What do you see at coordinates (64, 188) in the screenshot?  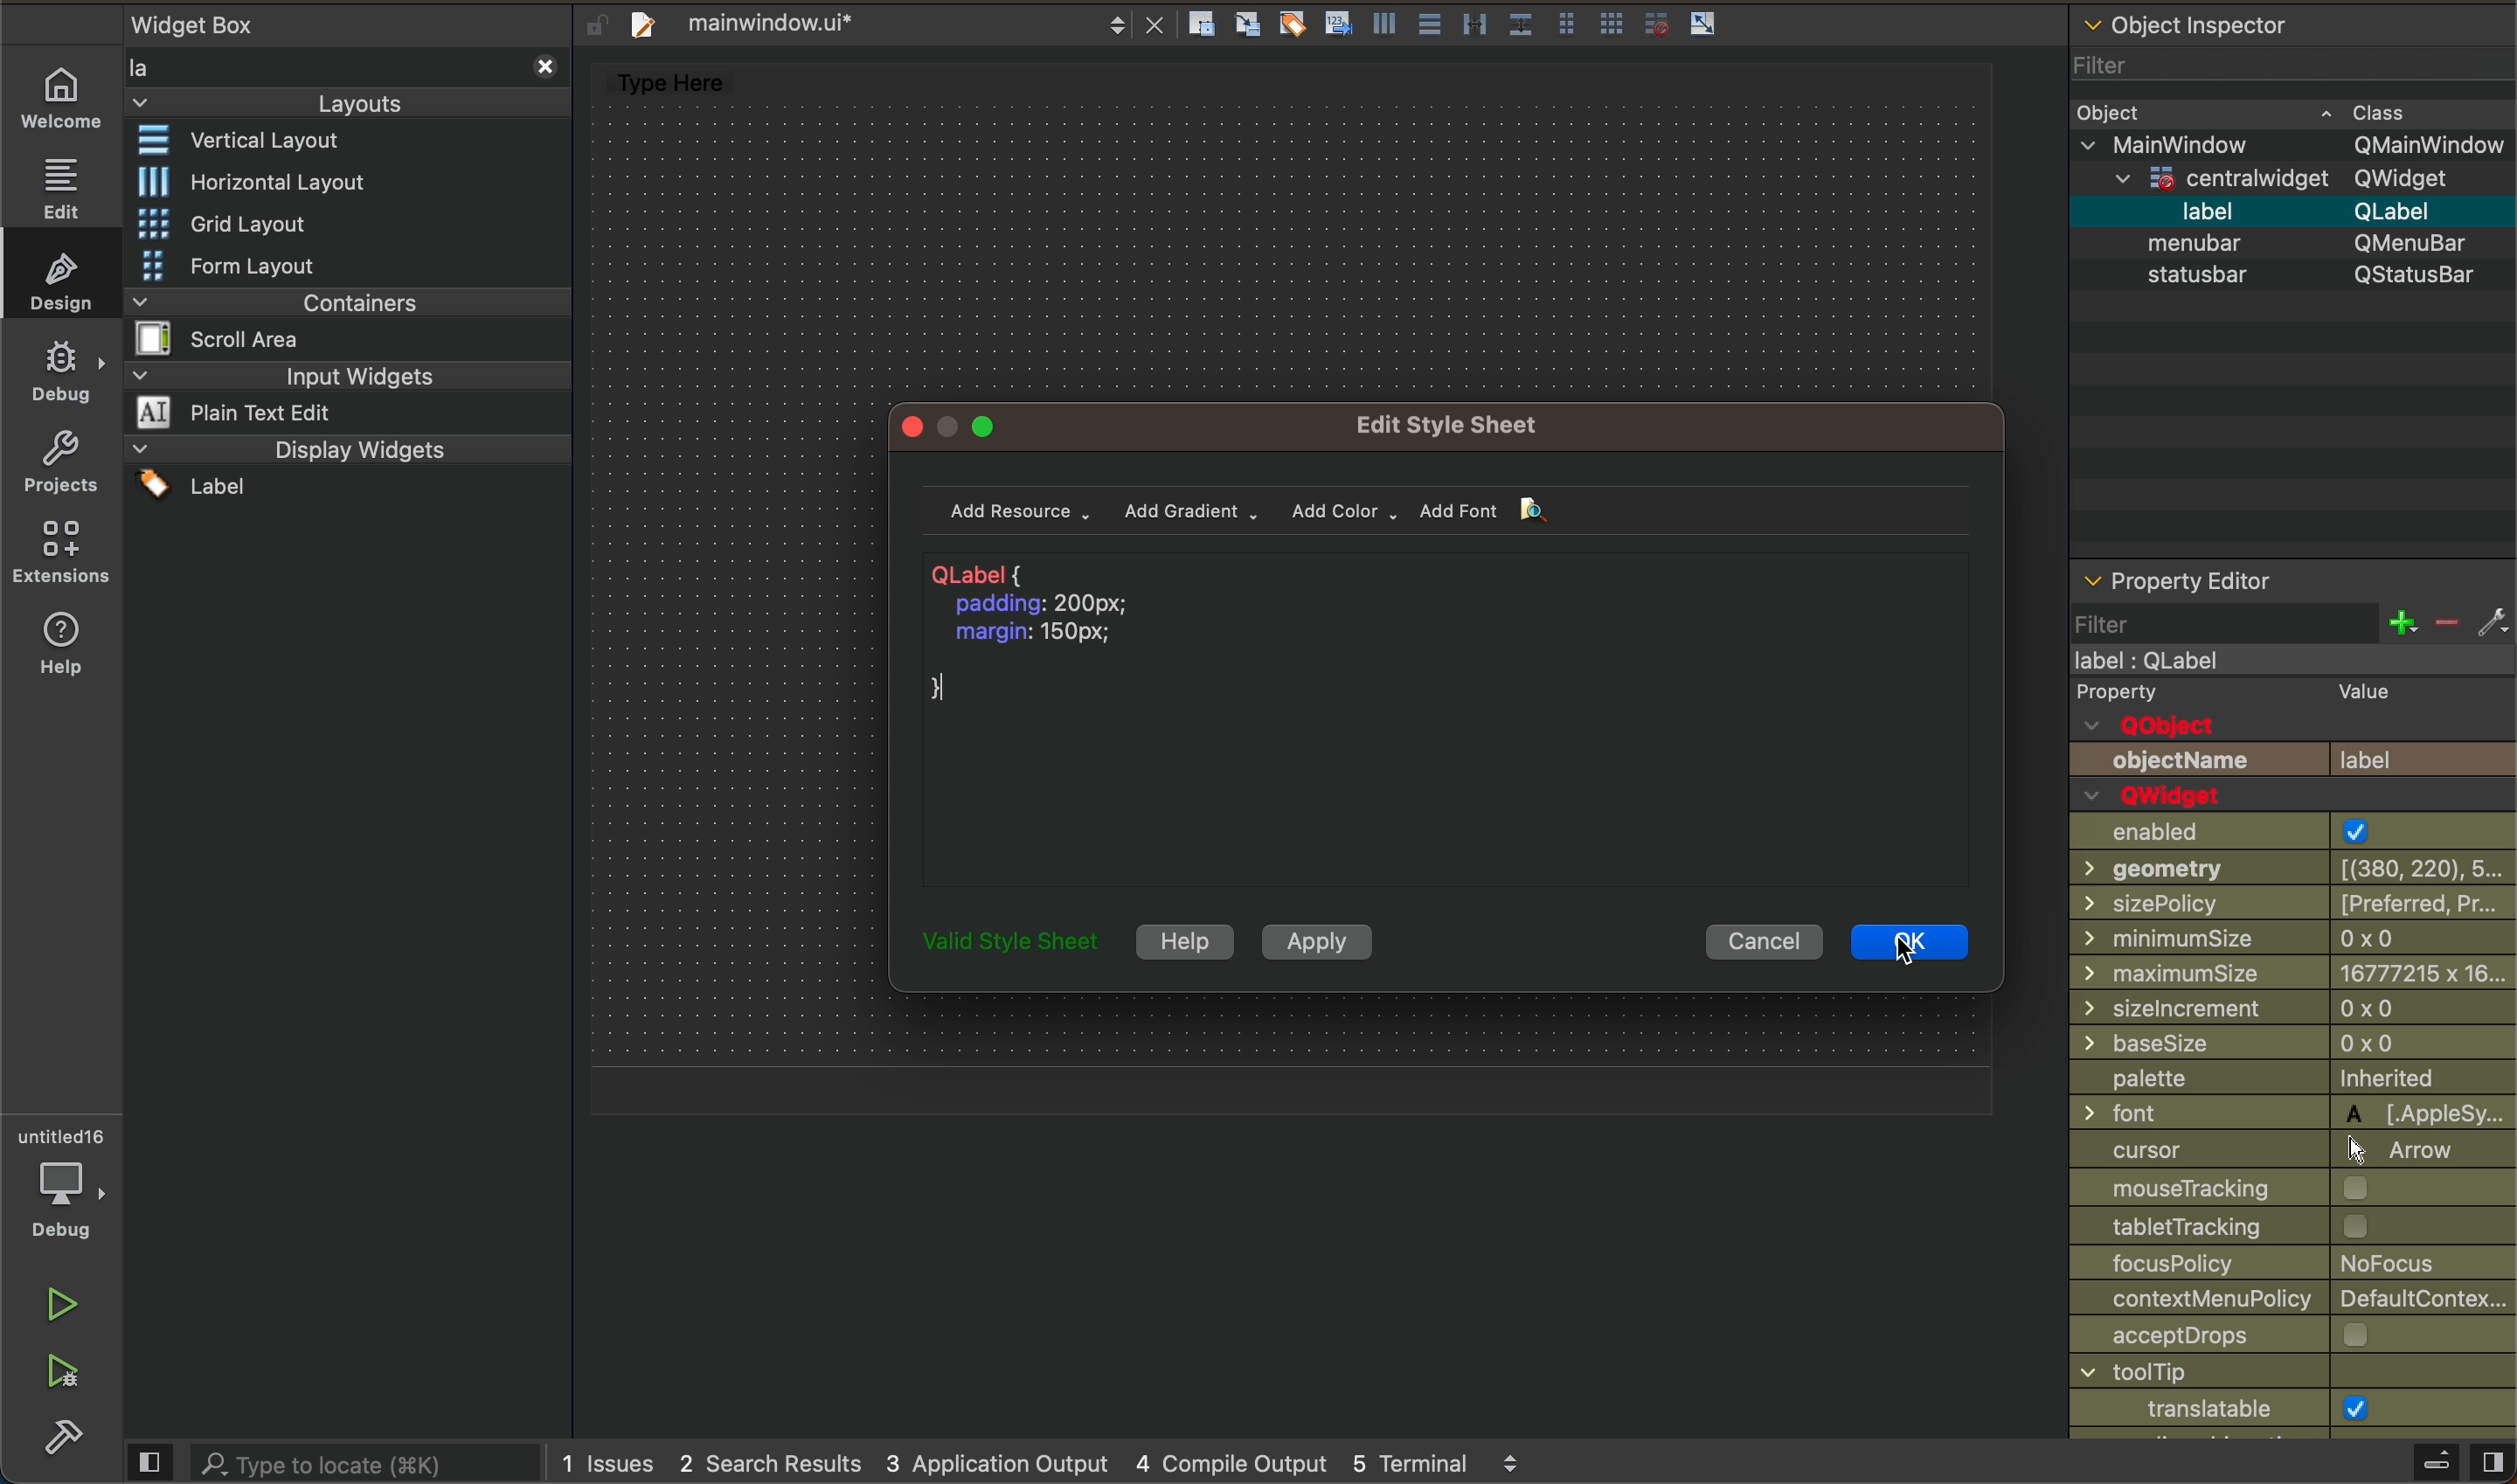 I see `editor` at bounding box center [64, 188].